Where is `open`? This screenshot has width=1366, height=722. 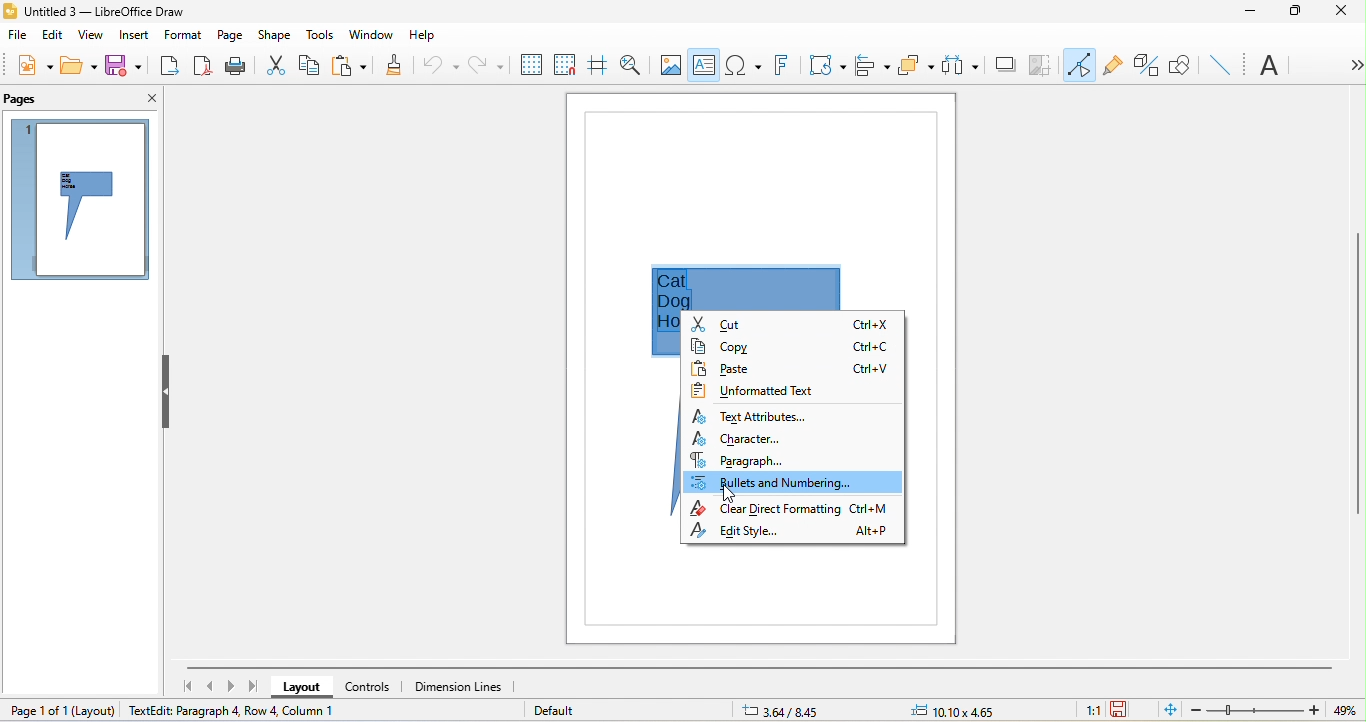
open is located at coordinates (80, 65).